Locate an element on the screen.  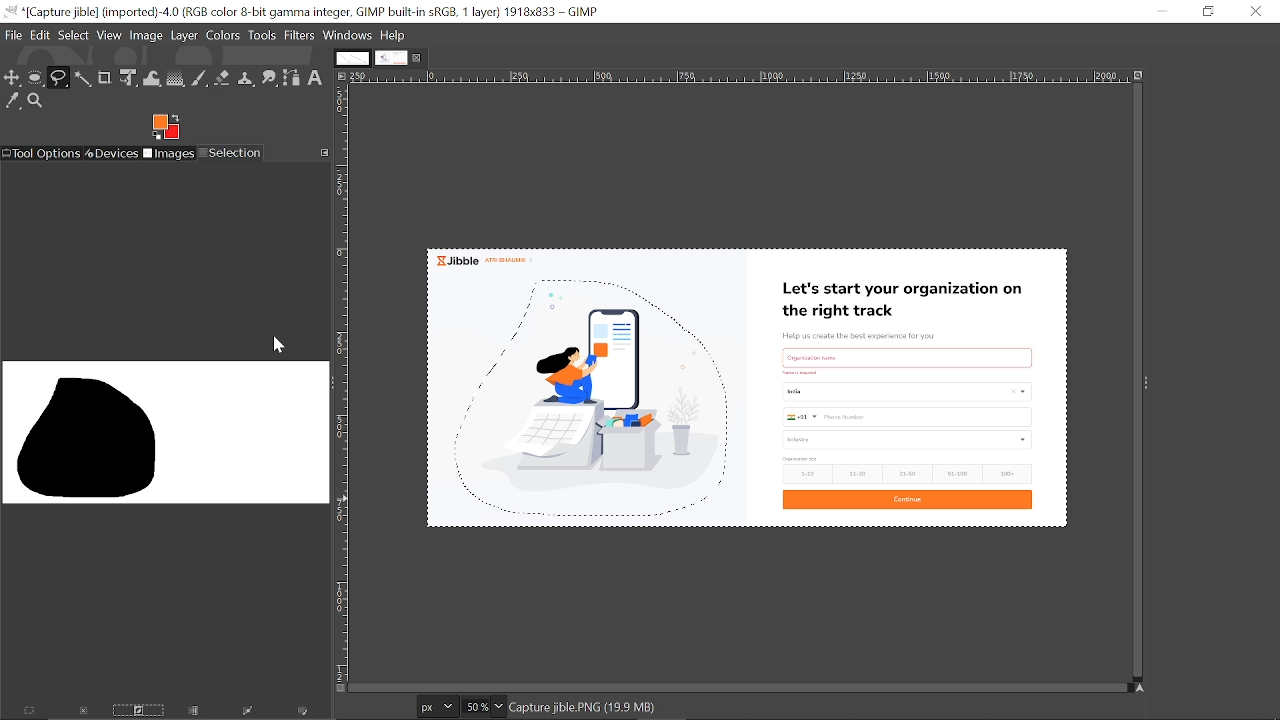
Close is located at coordinates (1255, 11).